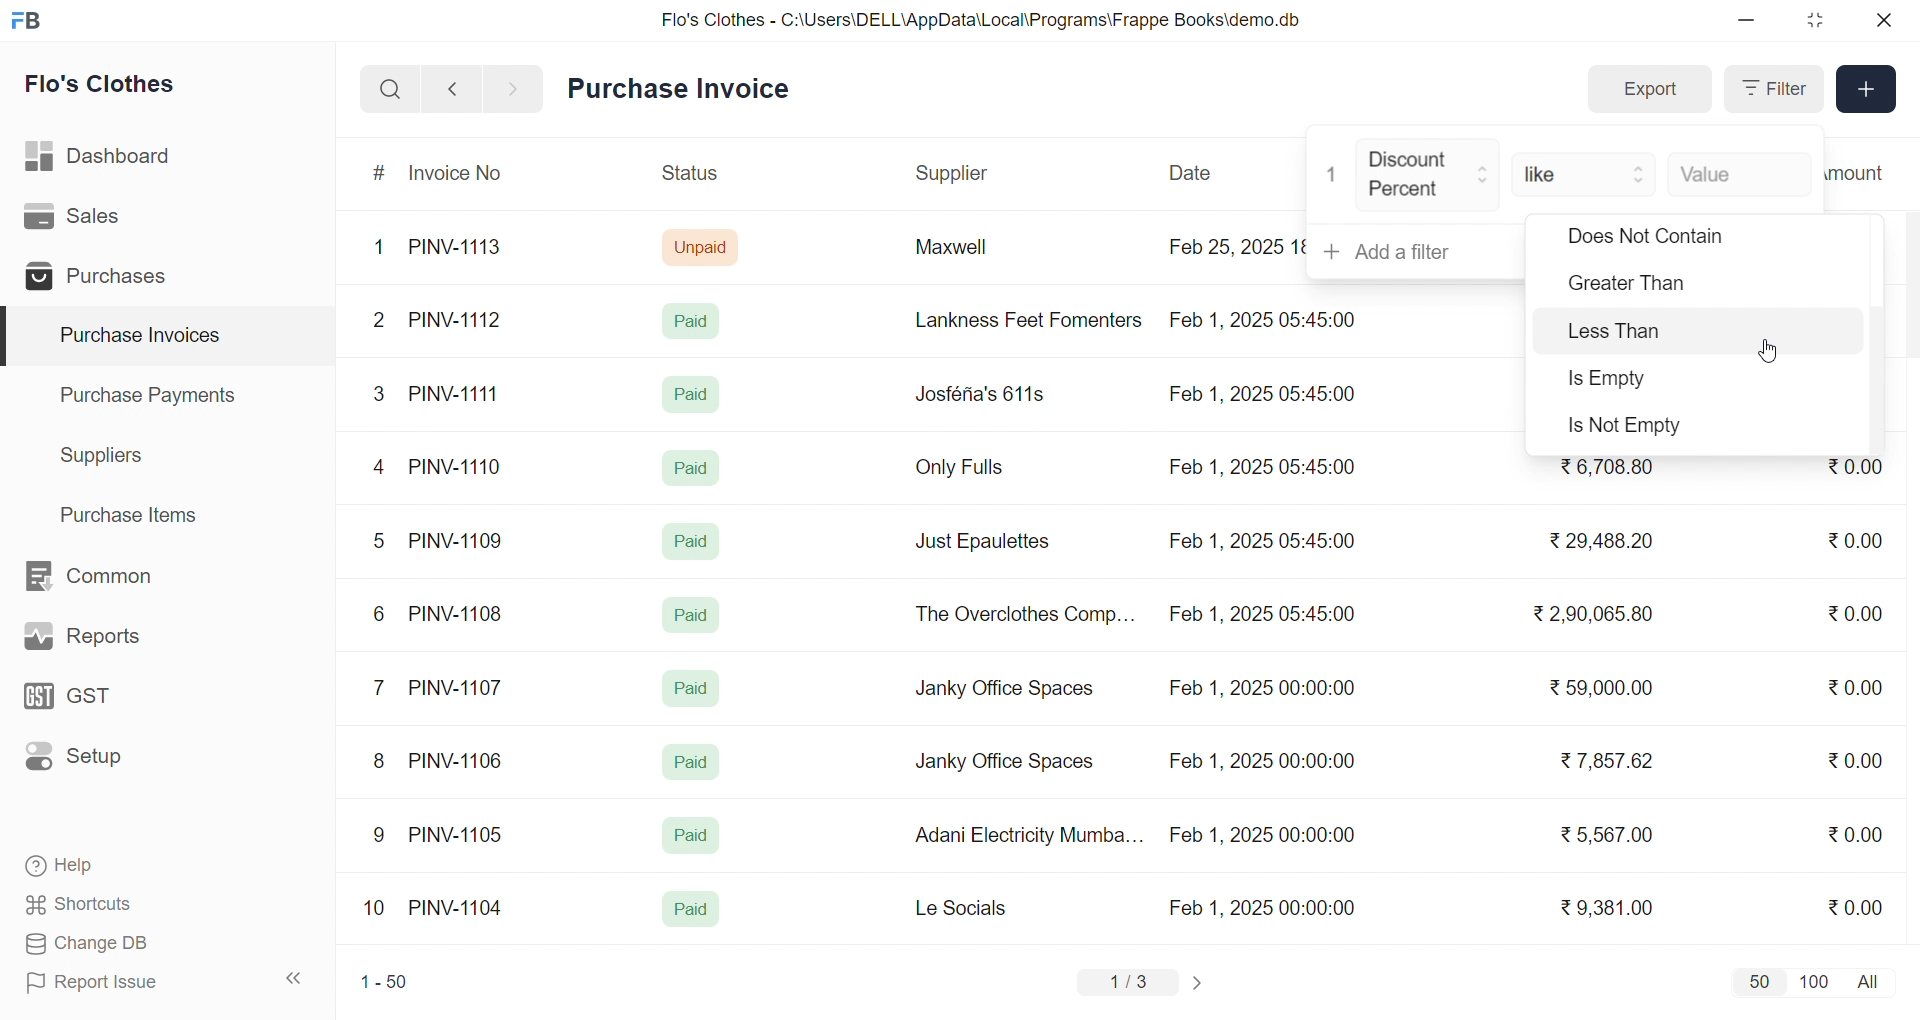 The image size is (1920, 1020). Describe the element at coordinates (1855, 906) in the screenshot. I see `₹0.00` at that location.